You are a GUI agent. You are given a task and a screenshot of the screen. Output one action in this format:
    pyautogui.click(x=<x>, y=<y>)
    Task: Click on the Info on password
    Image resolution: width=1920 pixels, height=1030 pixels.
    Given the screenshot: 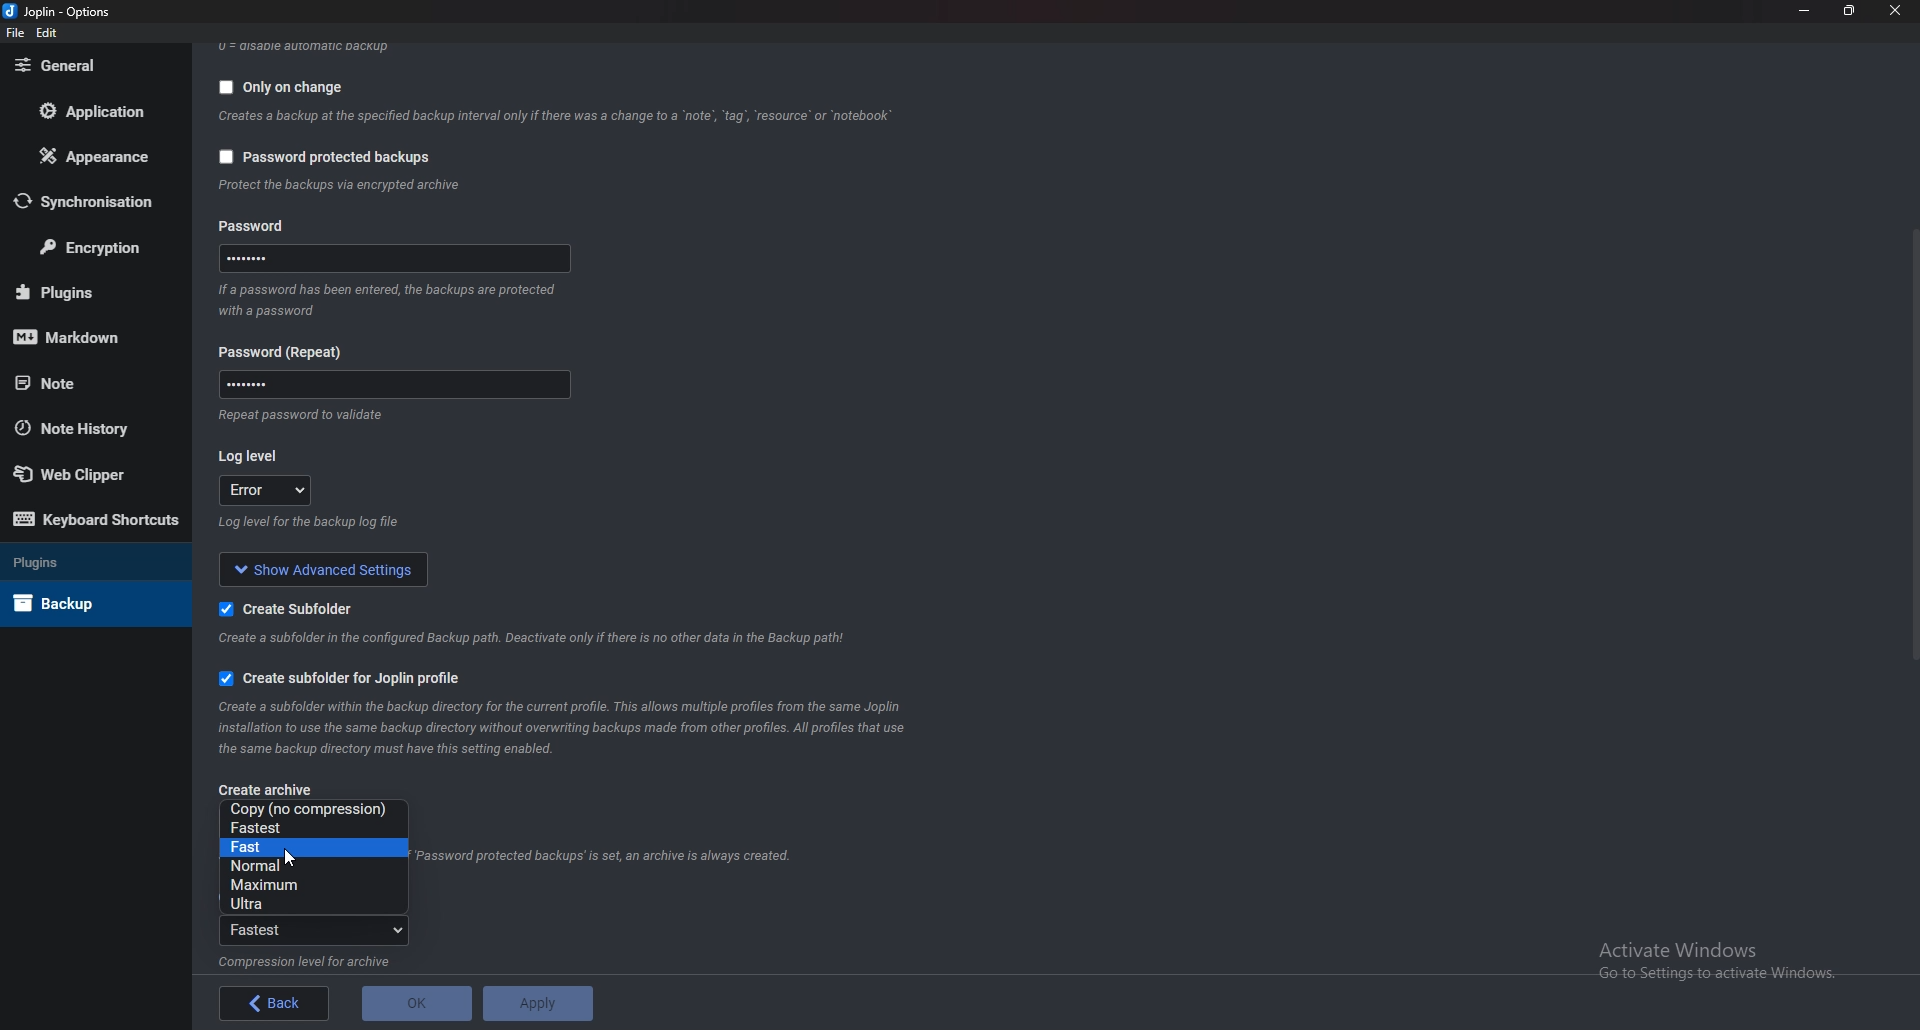 What is the action you would take?
    pyautogui.click(x=308, y=419)
    